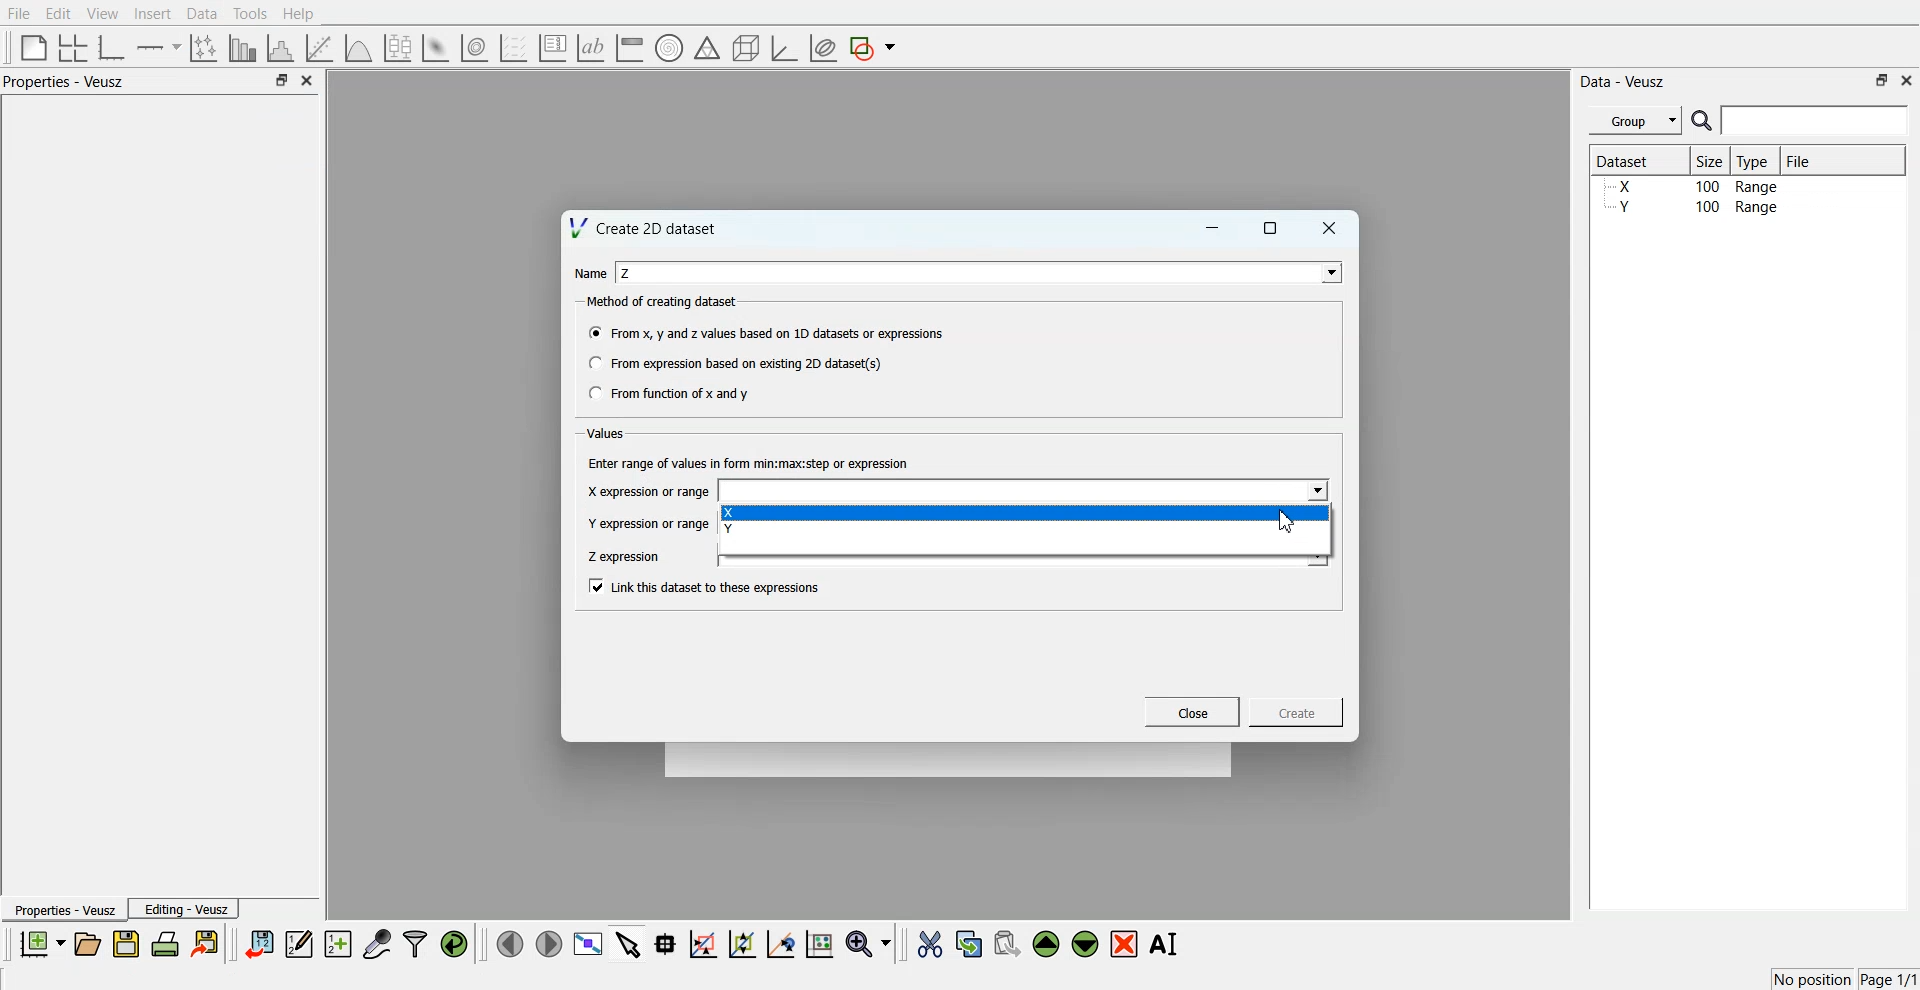  What do you see at coordinates (549, 942) in the screenshot?
I see `Move to the next page` at bounding box center [549, 942].